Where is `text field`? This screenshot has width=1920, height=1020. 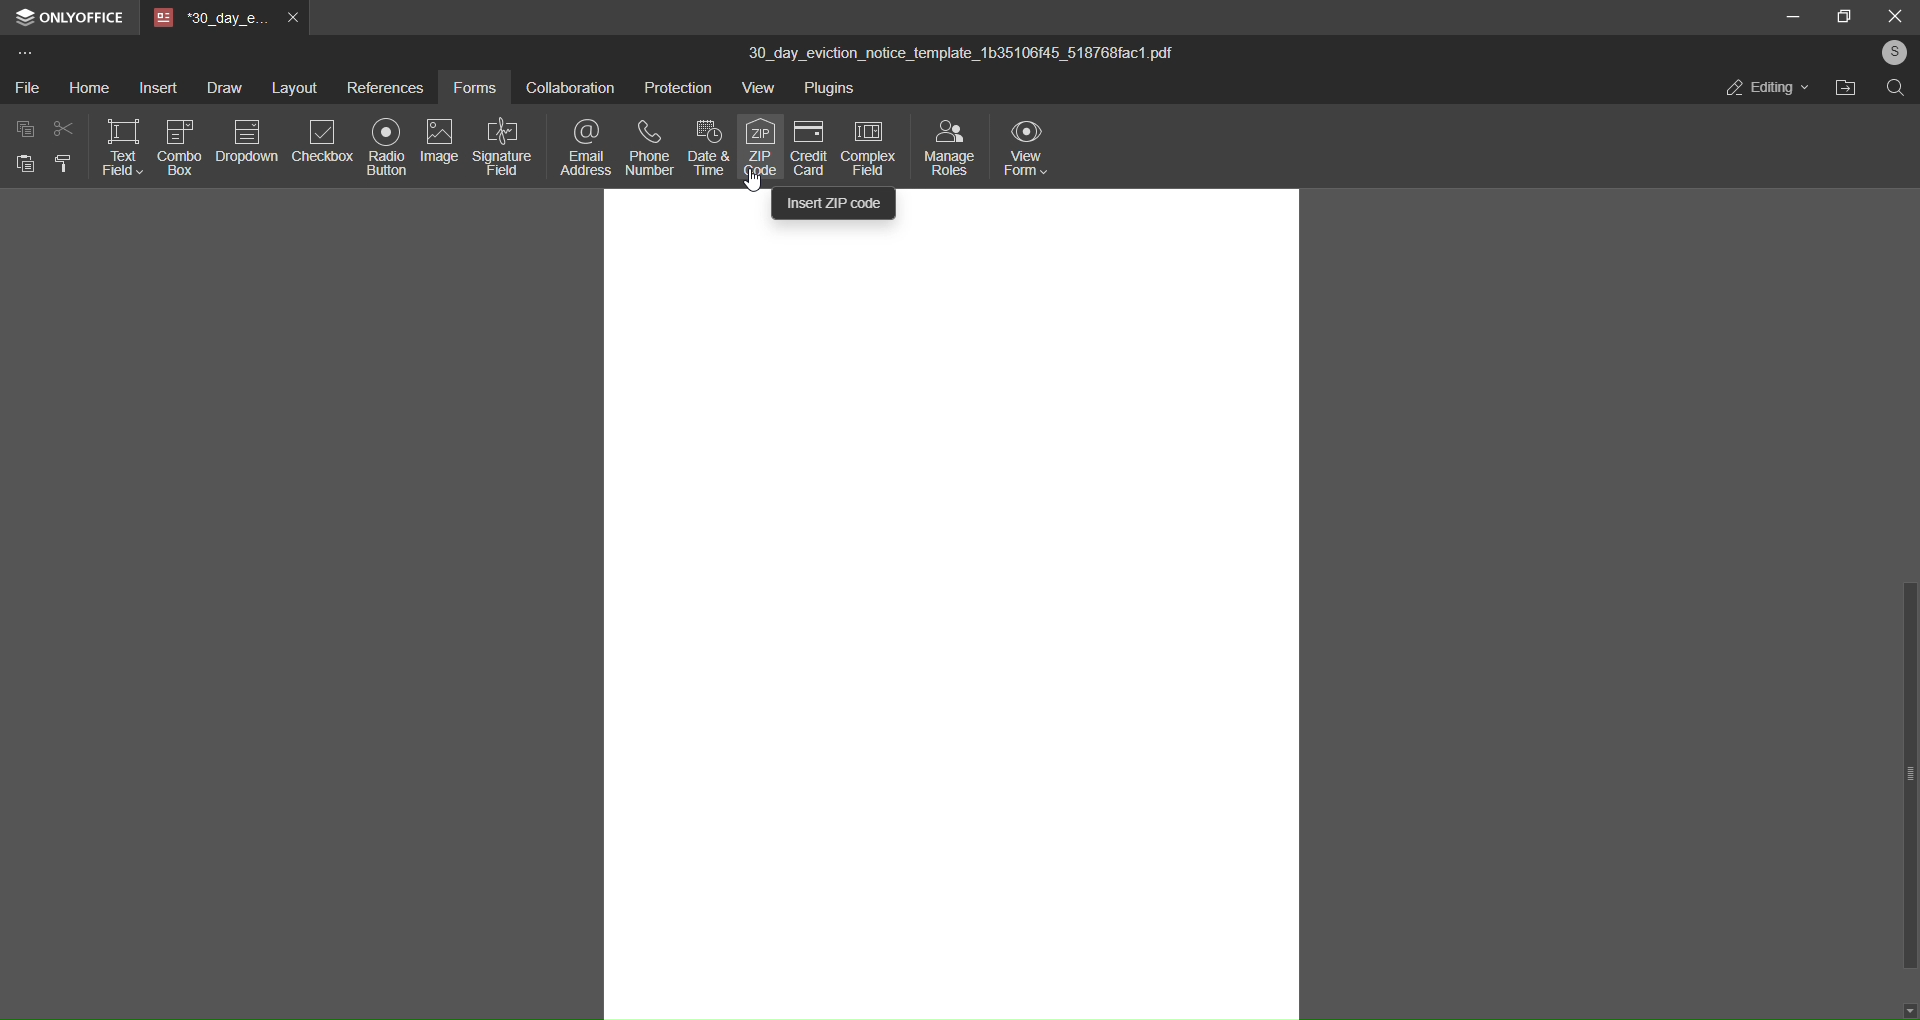
text field is located at coordinates (124, 144).